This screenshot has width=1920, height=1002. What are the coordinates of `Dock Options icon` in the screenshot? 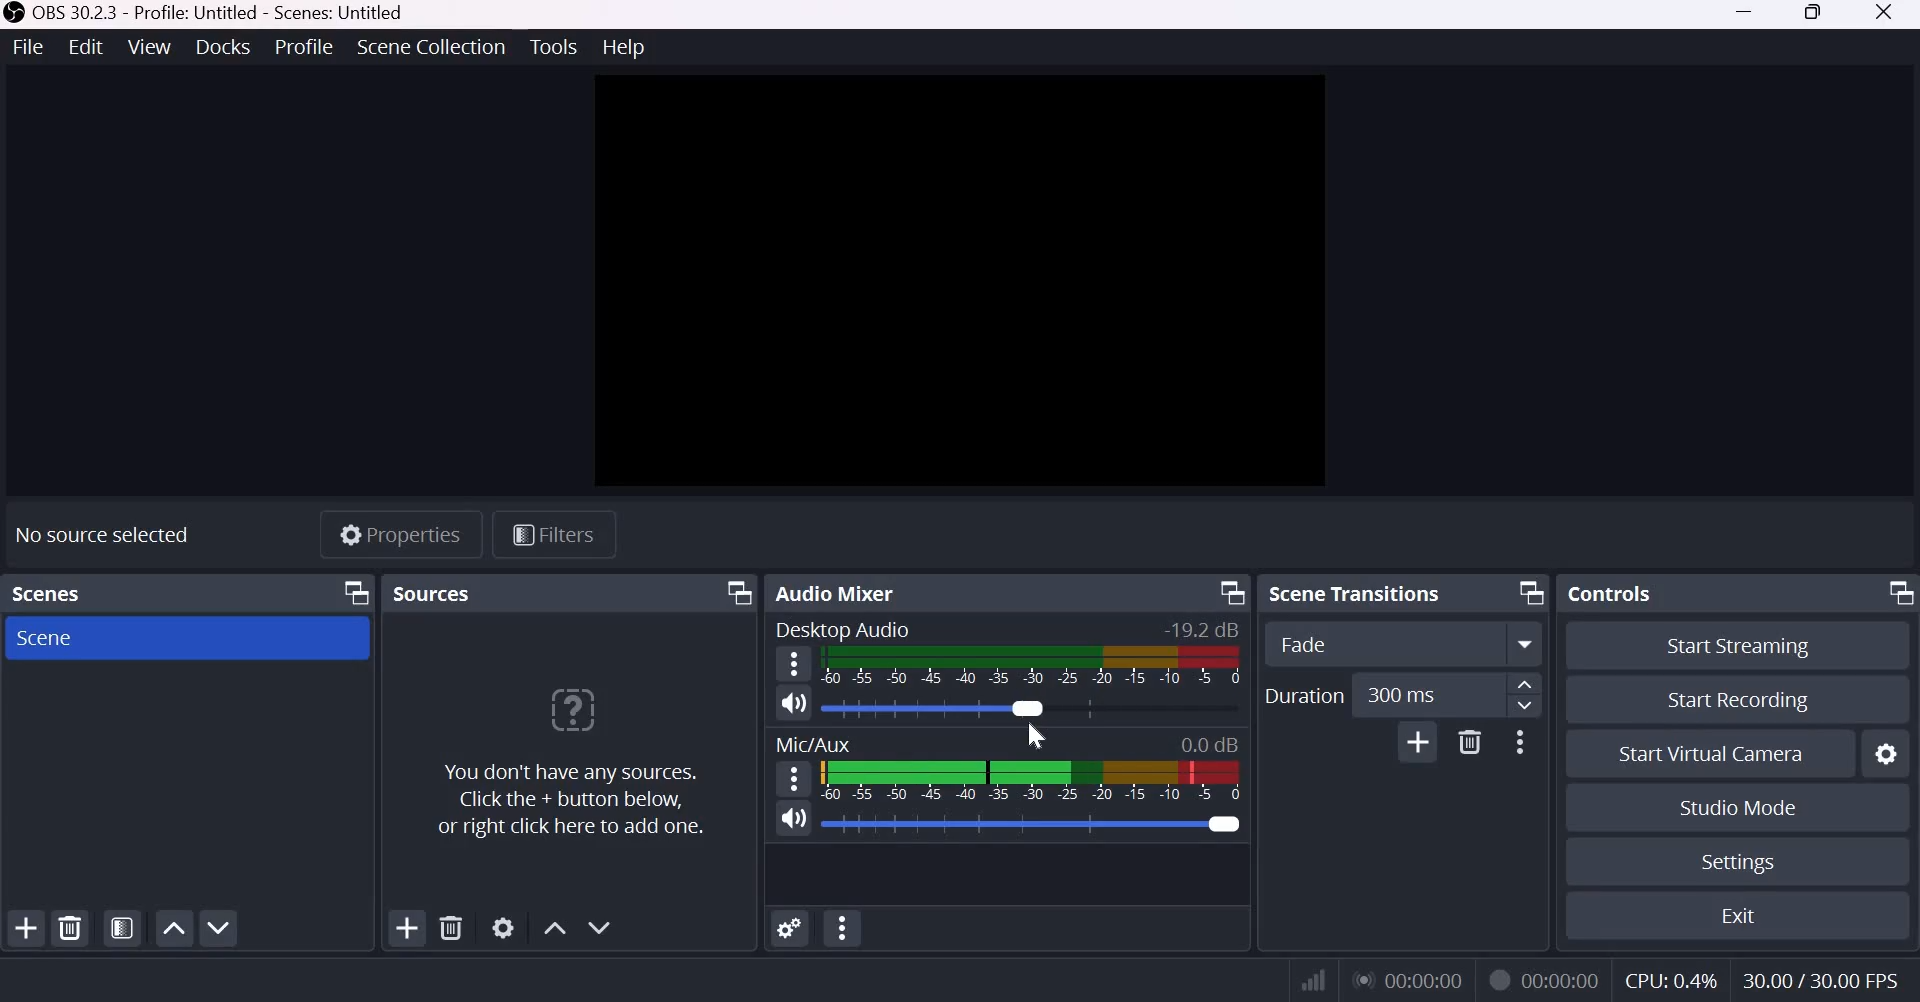 It's located at (1520, 592).